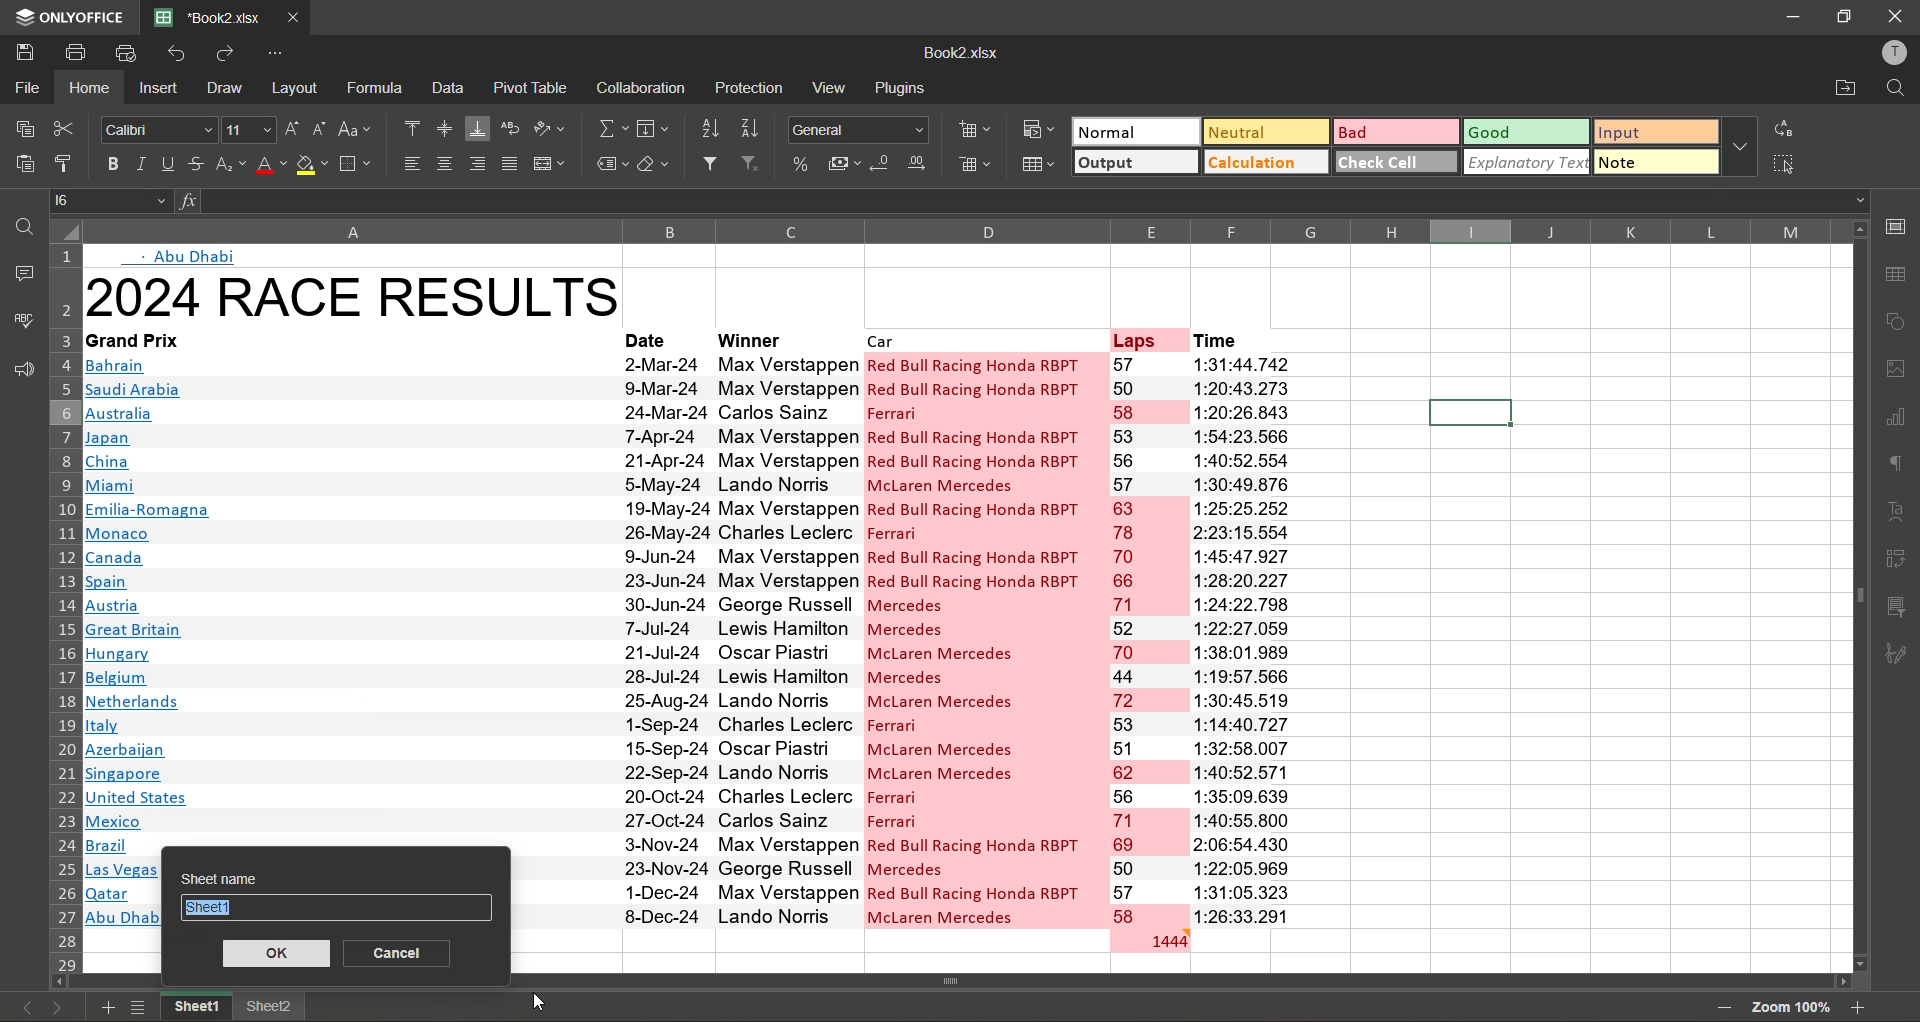 This screenshot has height=1022, width=1920. What do you see at coordinates (292, 132) in the screenshot?
I see `increment size` at bounding box center [292, 132].